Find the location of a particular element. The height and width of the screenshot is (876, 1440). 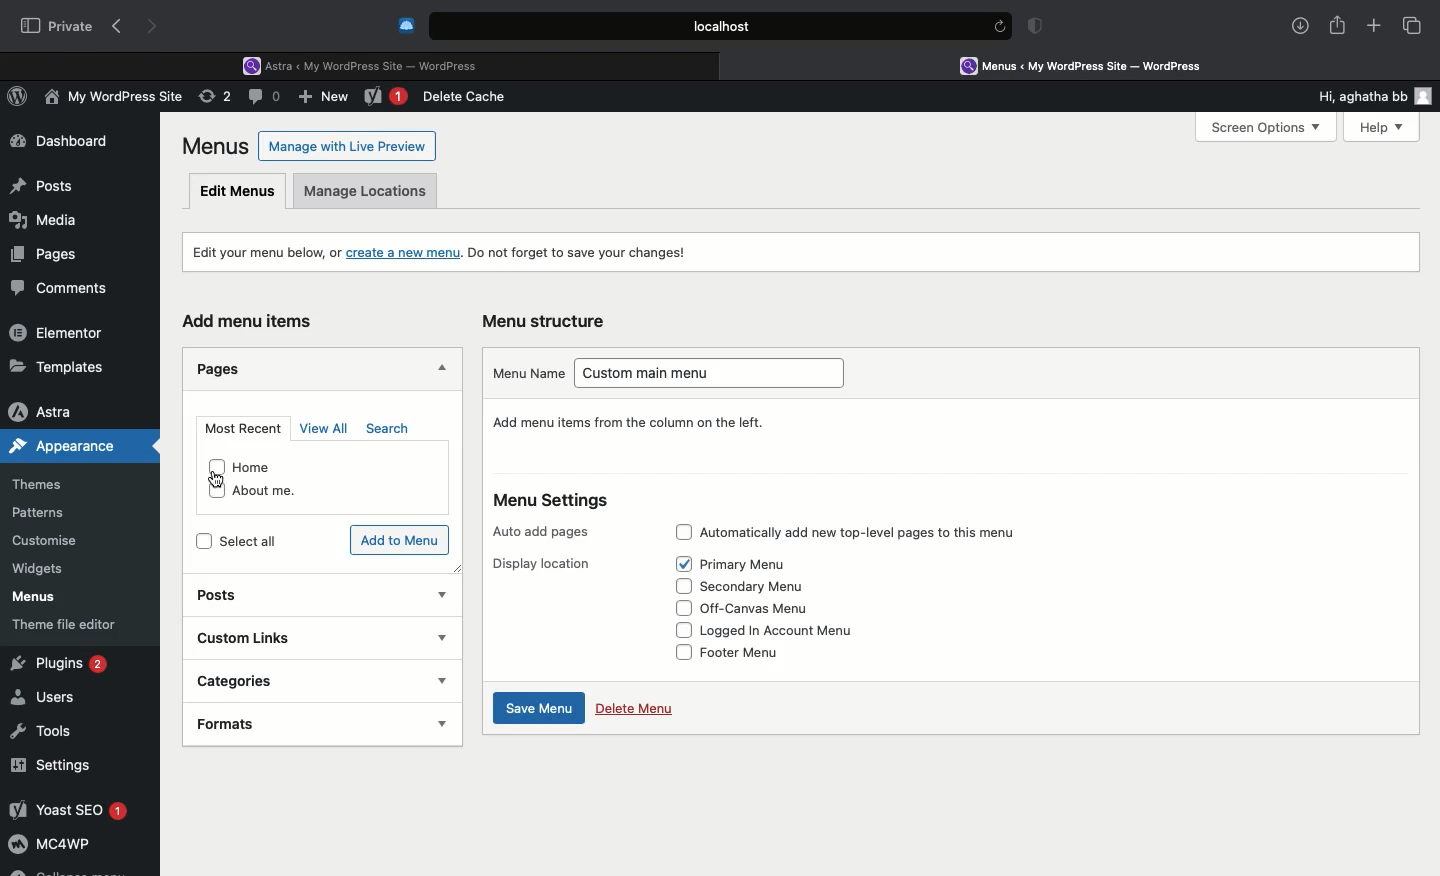

Off-canvas menu is located at coordinates (772, 608).